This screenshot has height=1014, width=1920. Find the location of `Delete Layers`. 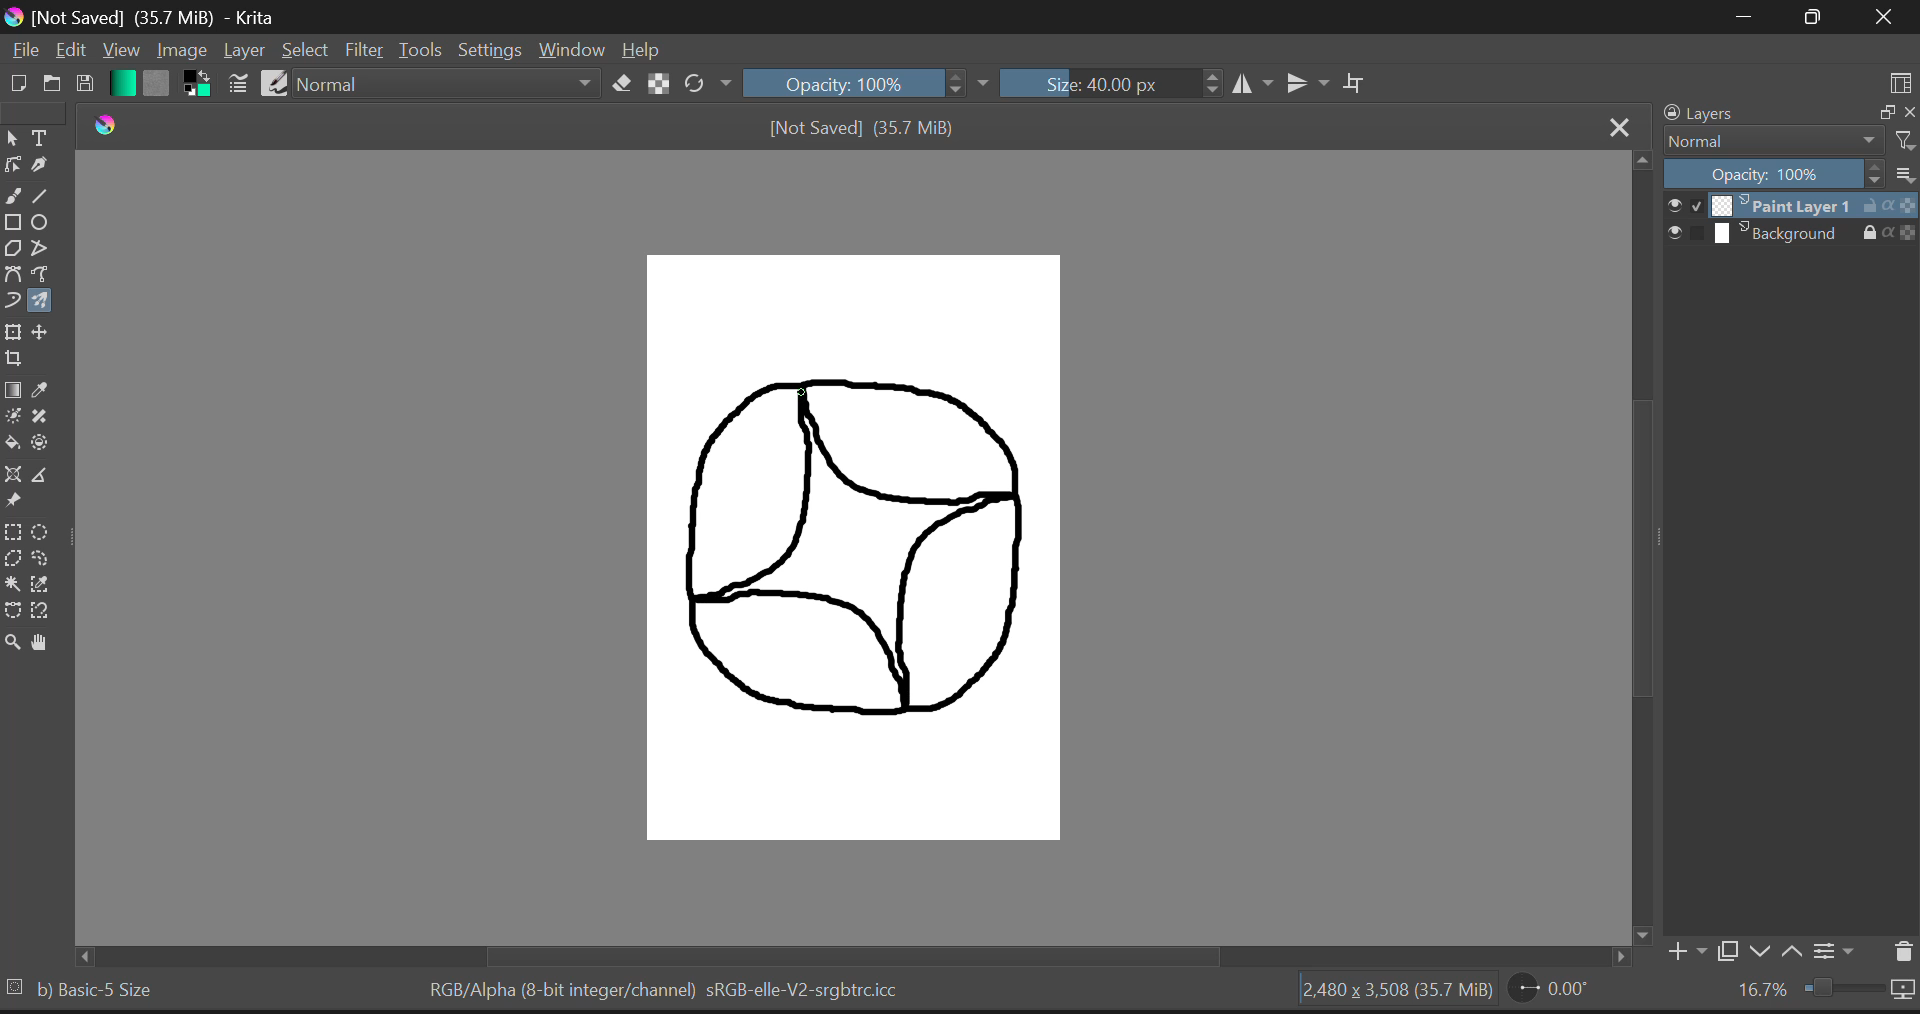

Delete Layers is located at coordinates (1901, 949).